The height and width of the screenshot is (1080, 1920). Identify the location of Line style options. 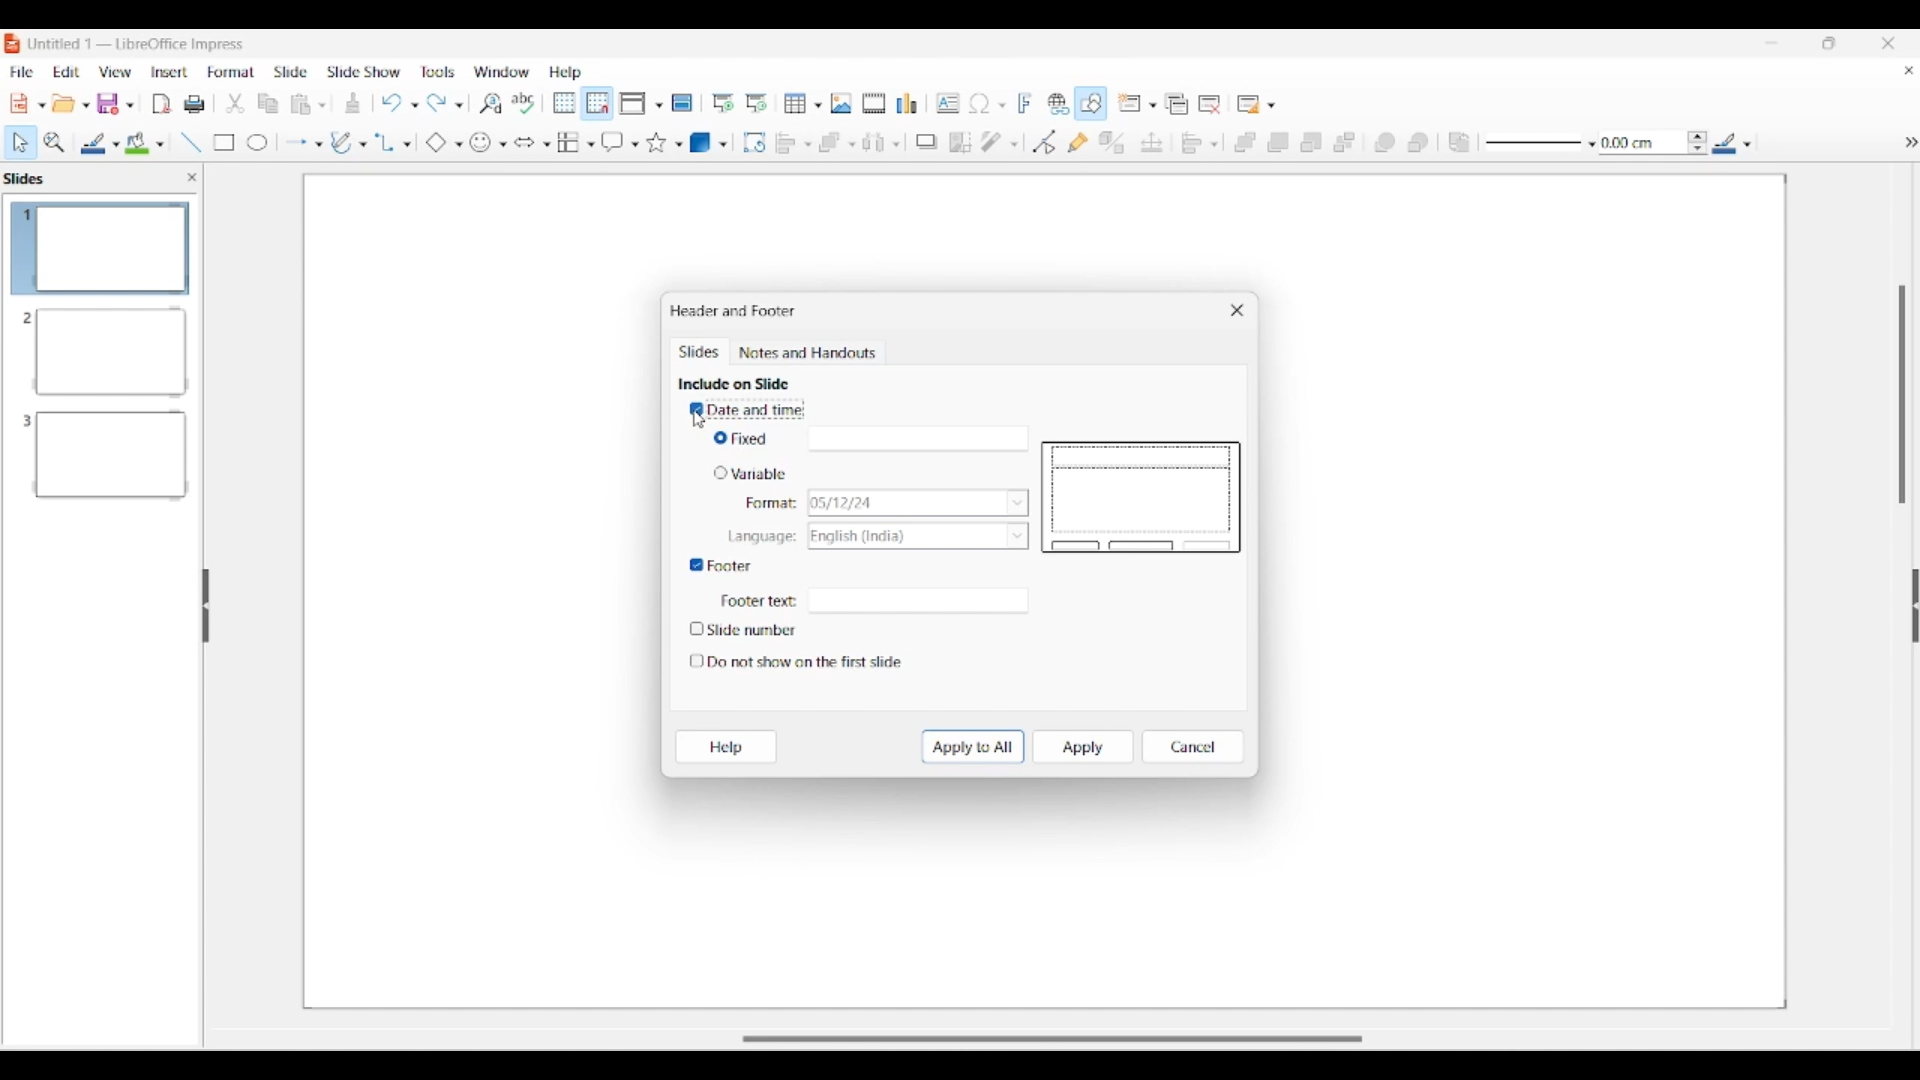
(1541, 144).